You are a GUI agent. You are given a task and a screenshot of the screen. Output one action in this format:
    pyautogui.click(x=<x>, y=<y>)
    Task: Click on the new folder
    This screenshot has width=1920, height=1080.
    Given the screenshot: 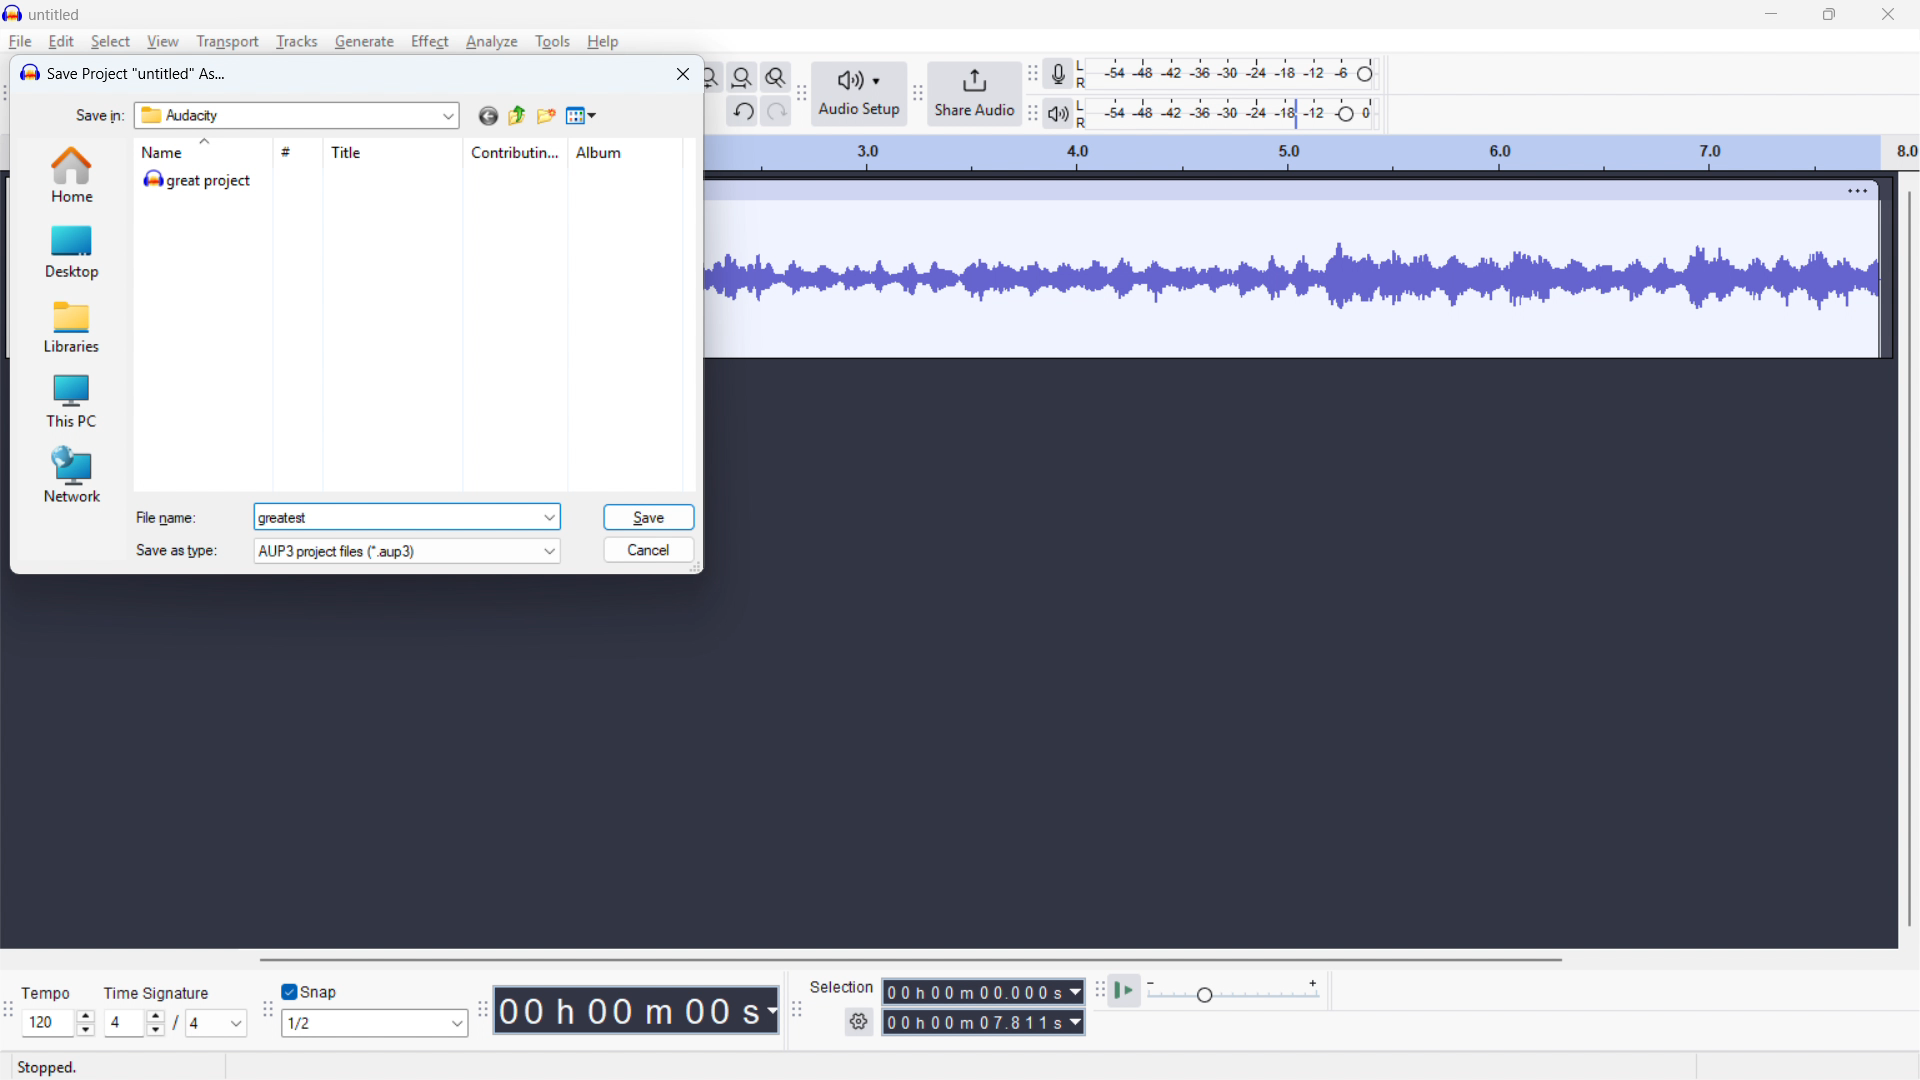 What is the action you would take?
    pyautogui.click(x=547, y=116)
    